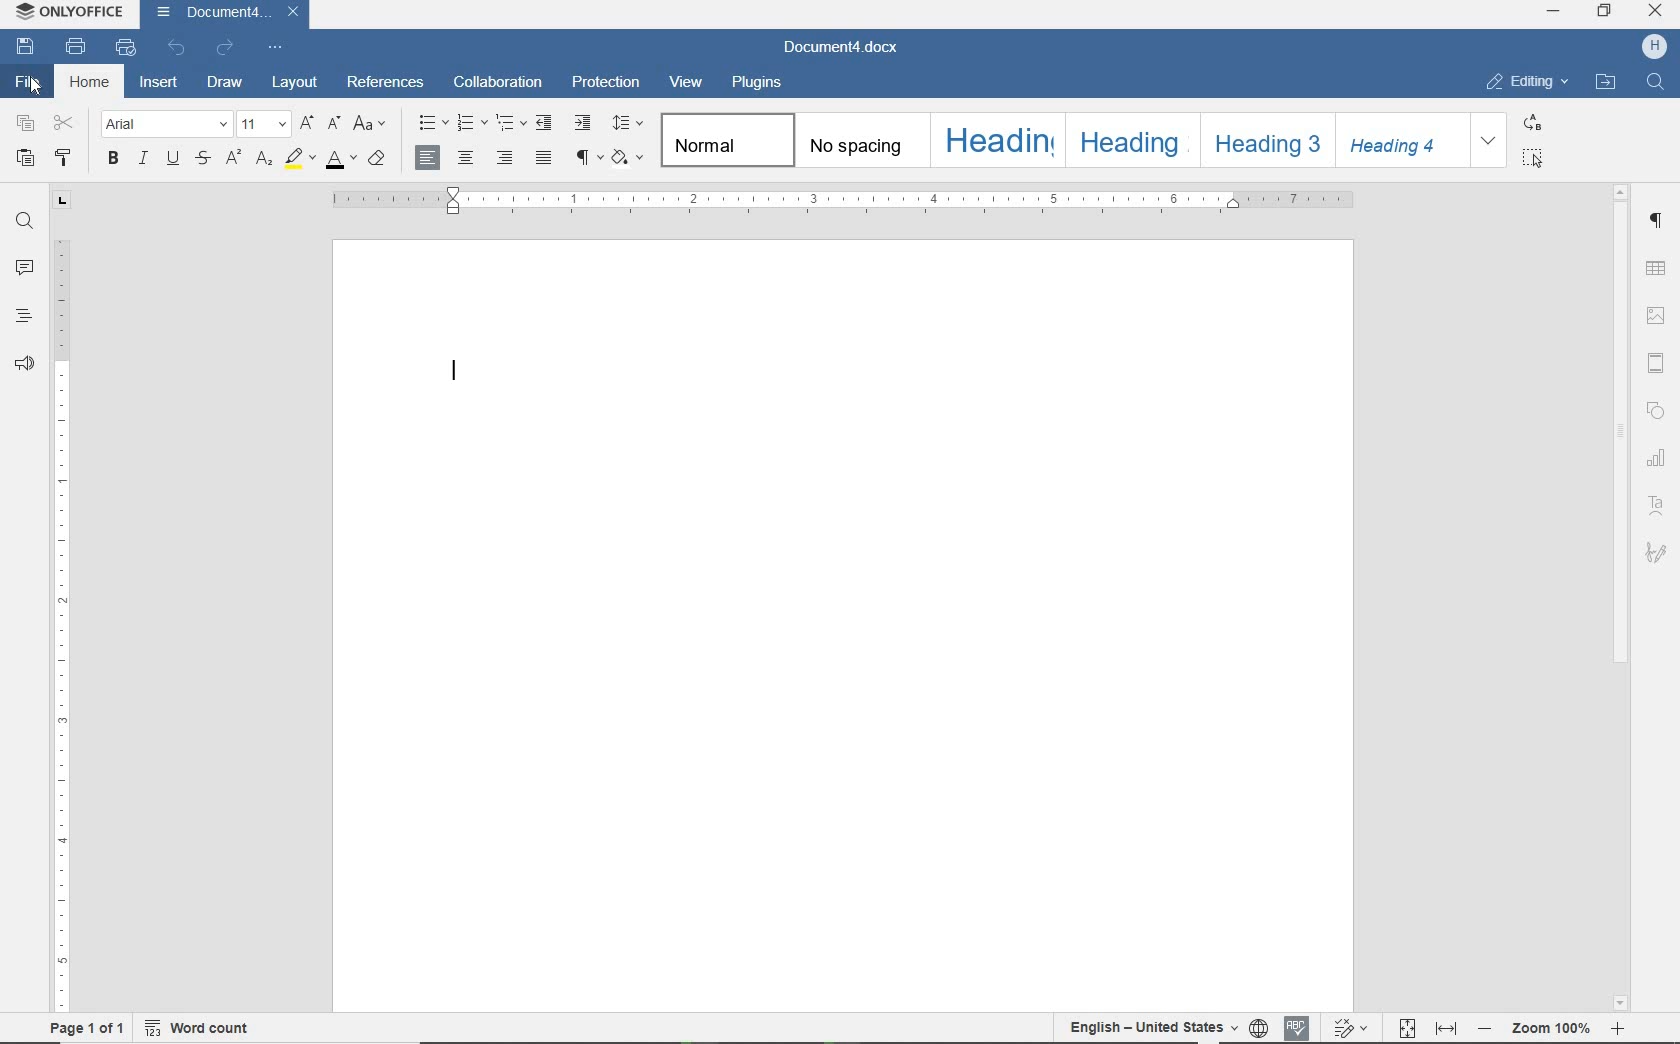 This screenshot has height=1044, width=1680. I want to click on file, so click(25, 82).